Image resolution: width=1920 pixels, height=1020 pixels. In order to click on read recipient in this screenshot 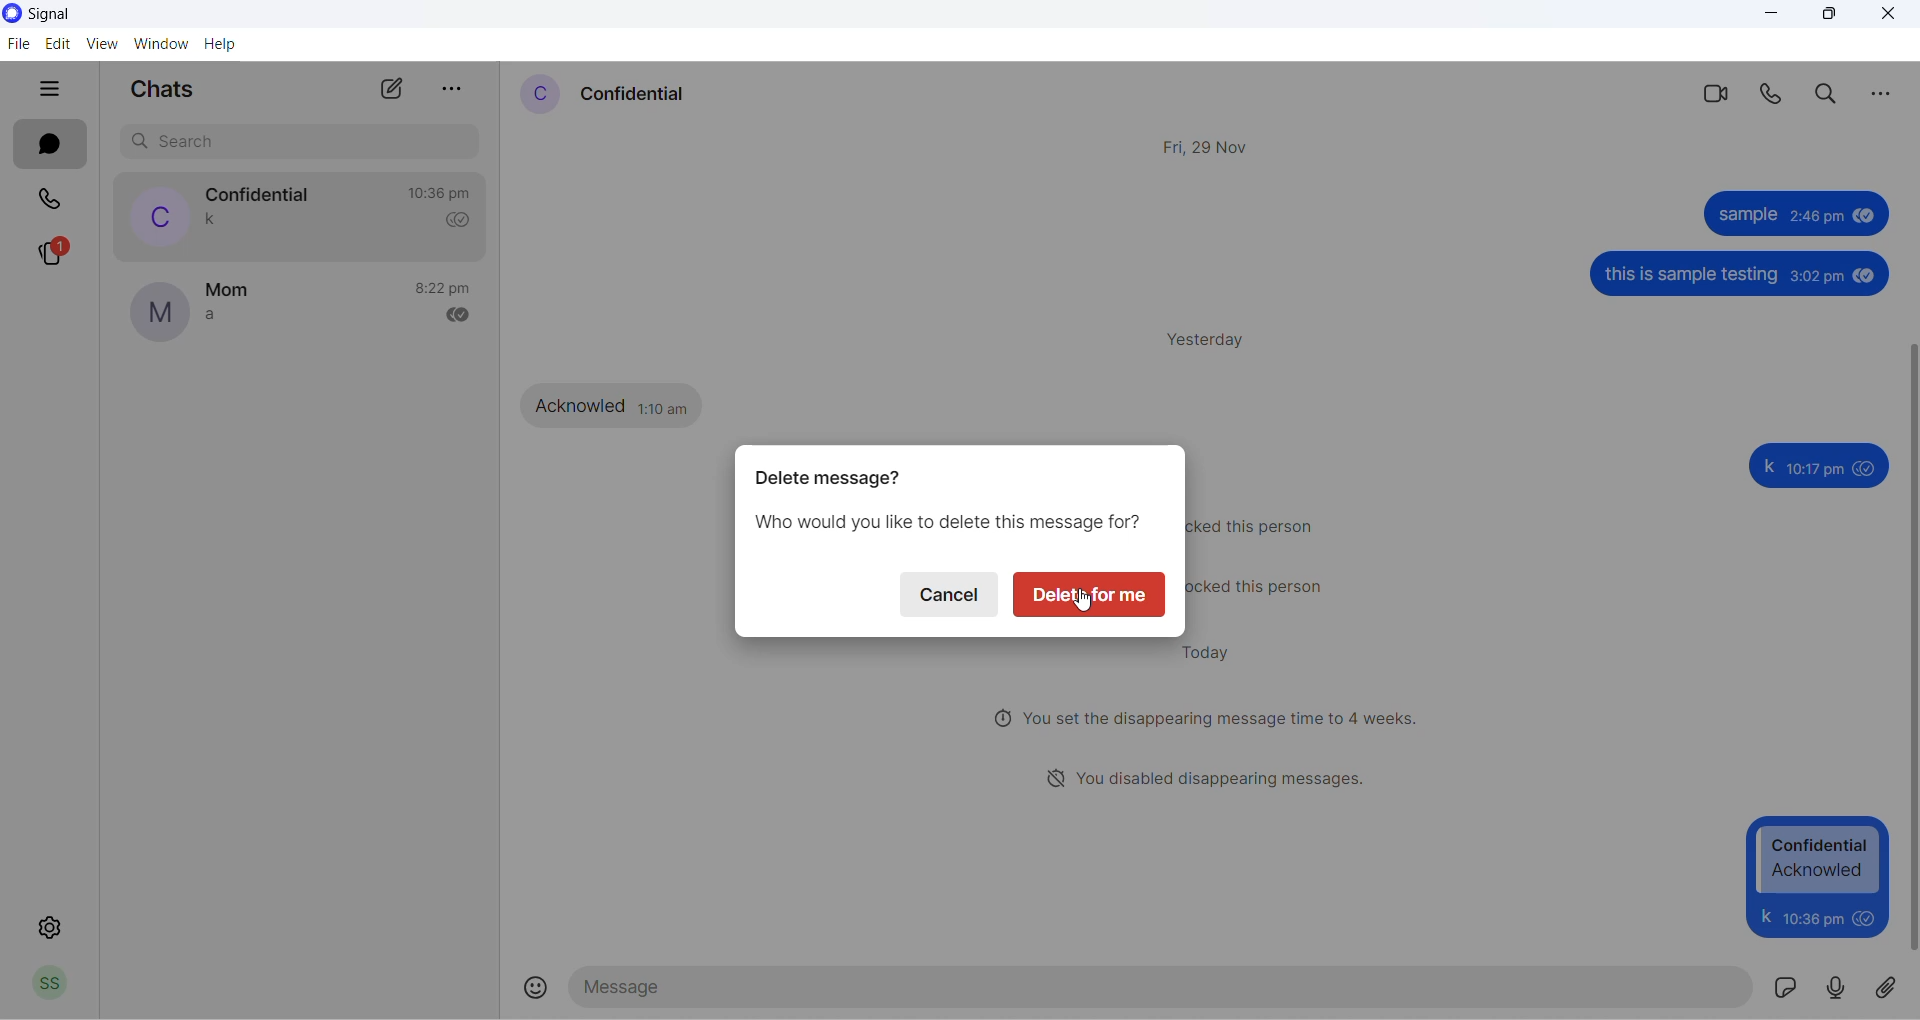, I will do `click(463, 222)`.